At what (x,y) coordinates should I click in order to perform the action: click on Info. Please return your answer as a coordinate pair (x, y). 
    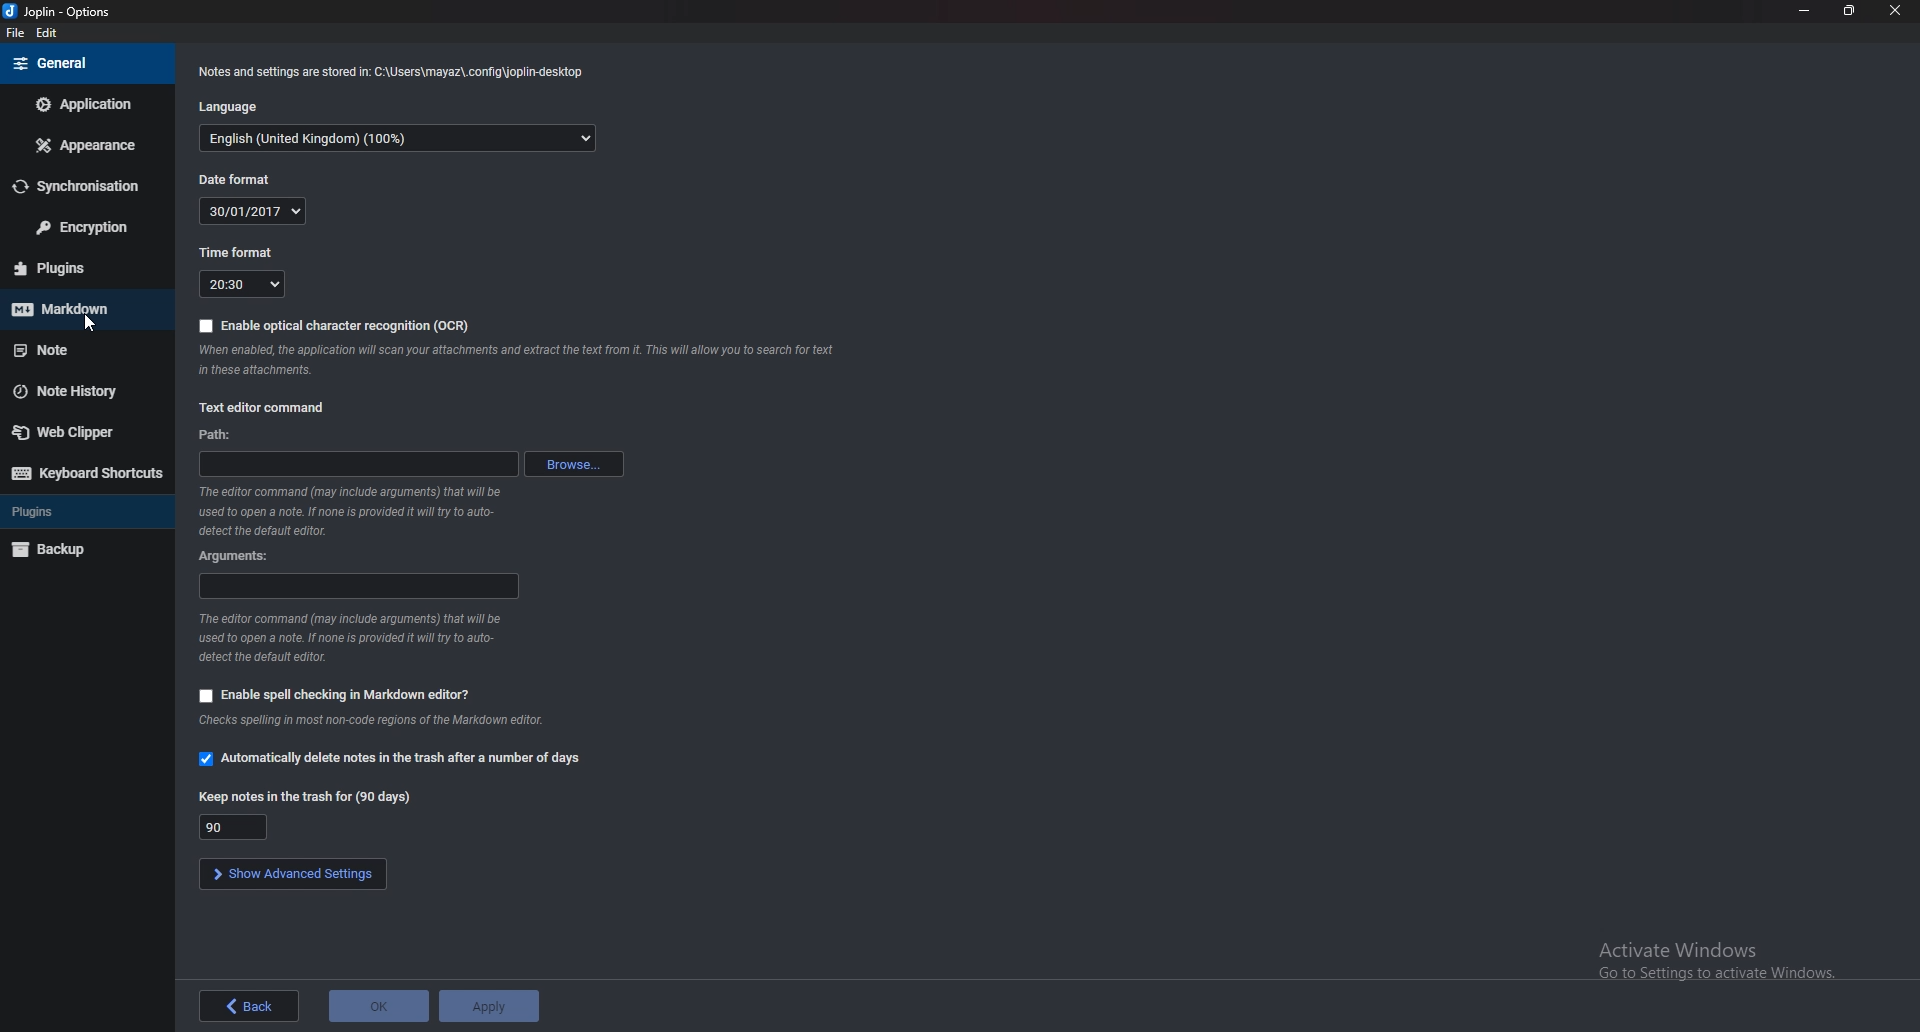
    Looking at the image, I should click on (395, 73).